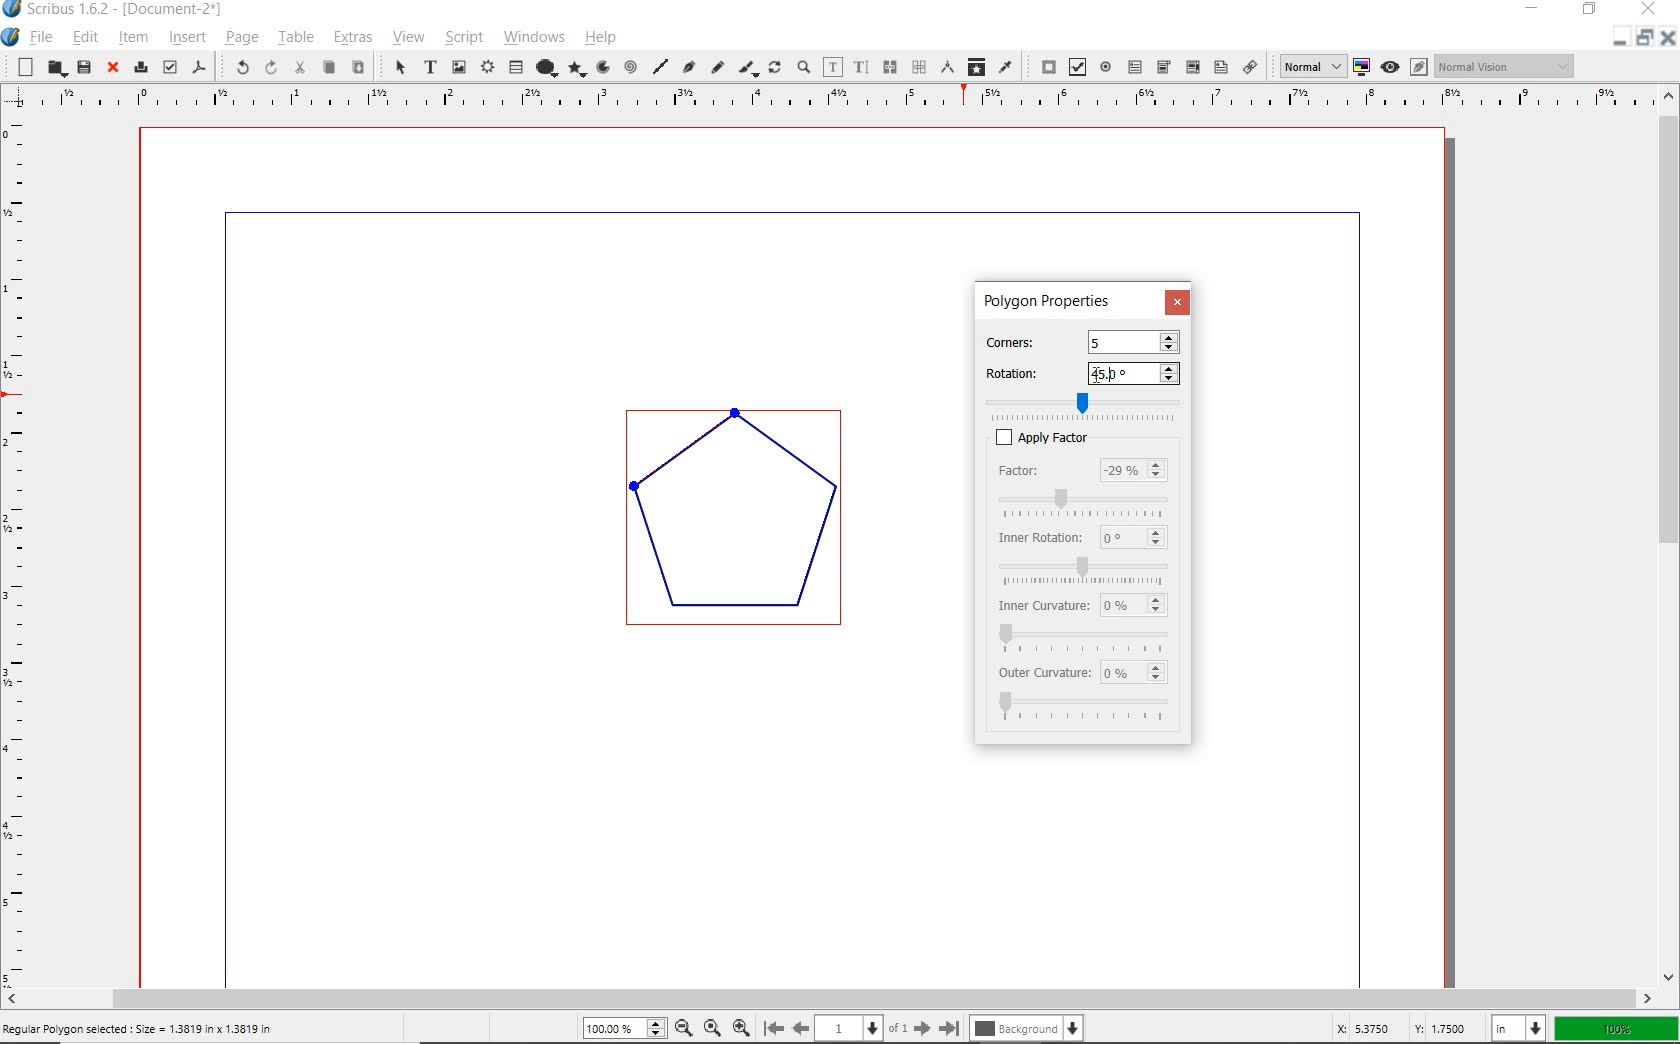 This screenshot has width=1680, height=1044. Describe the element at coordinates (1107, 67) in the screenshot. I see `pdf radio button` at that location.